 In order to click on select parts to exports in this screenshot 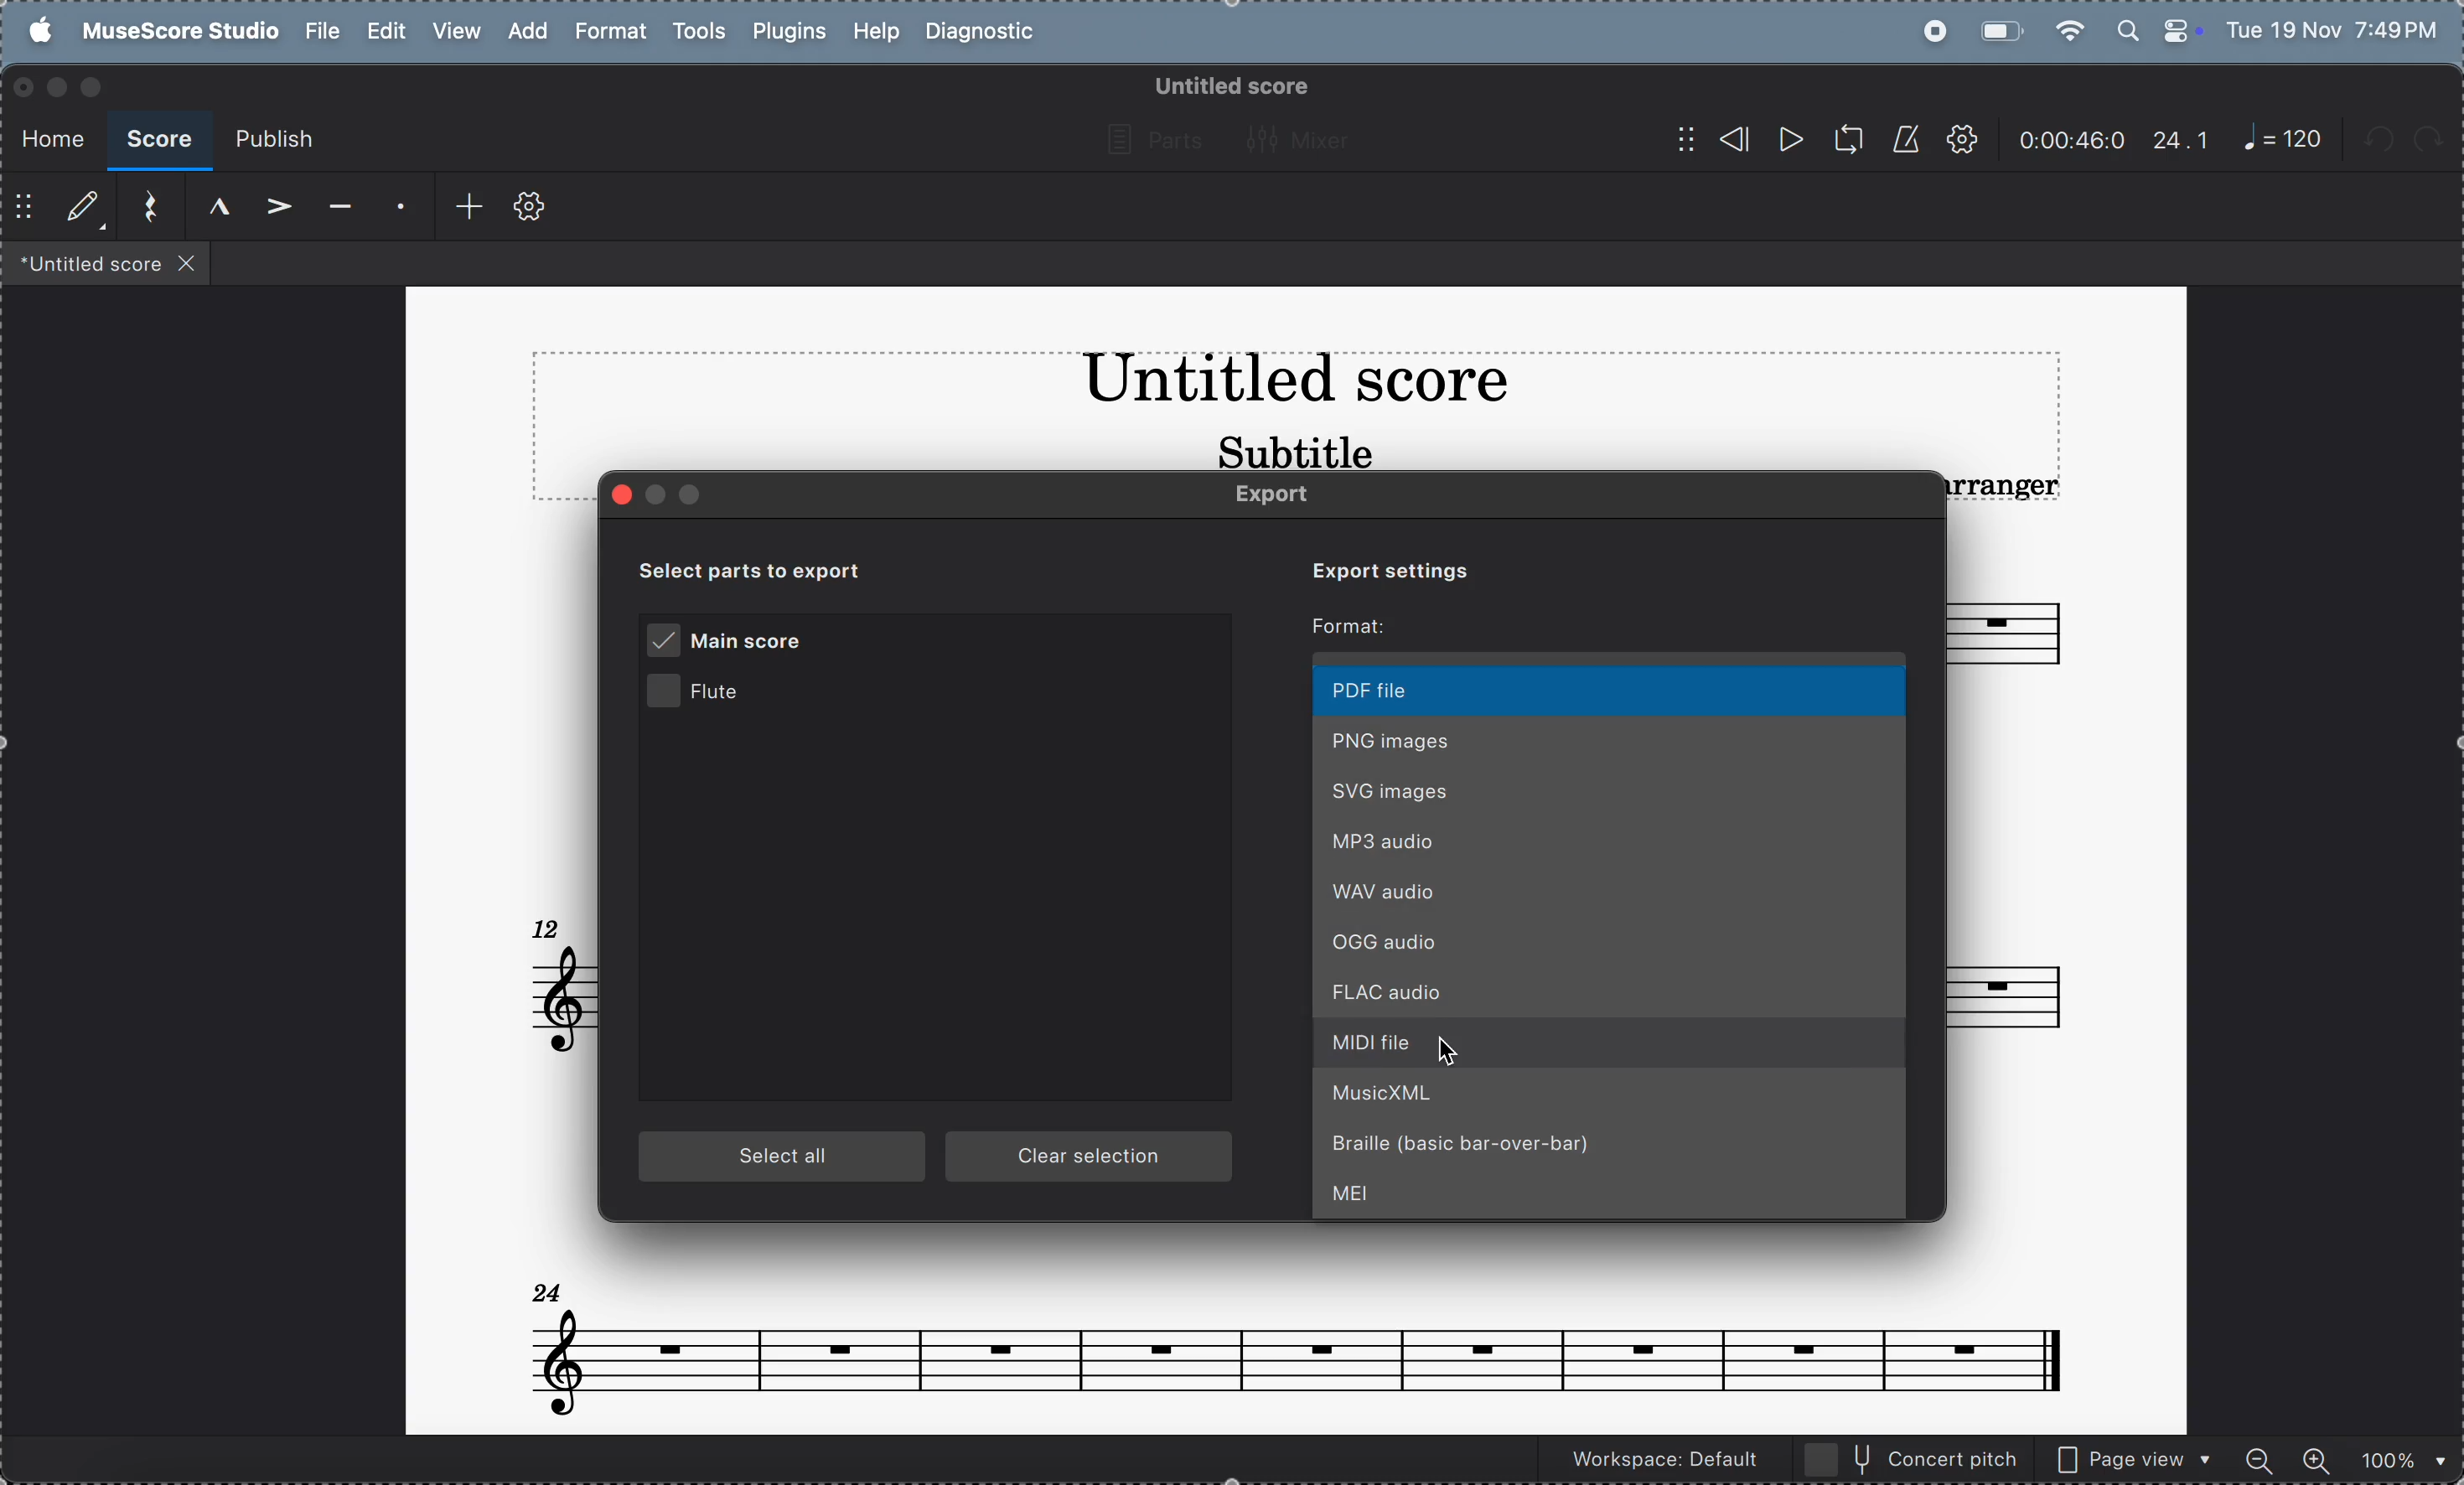, I will do `click(774, 569)`.